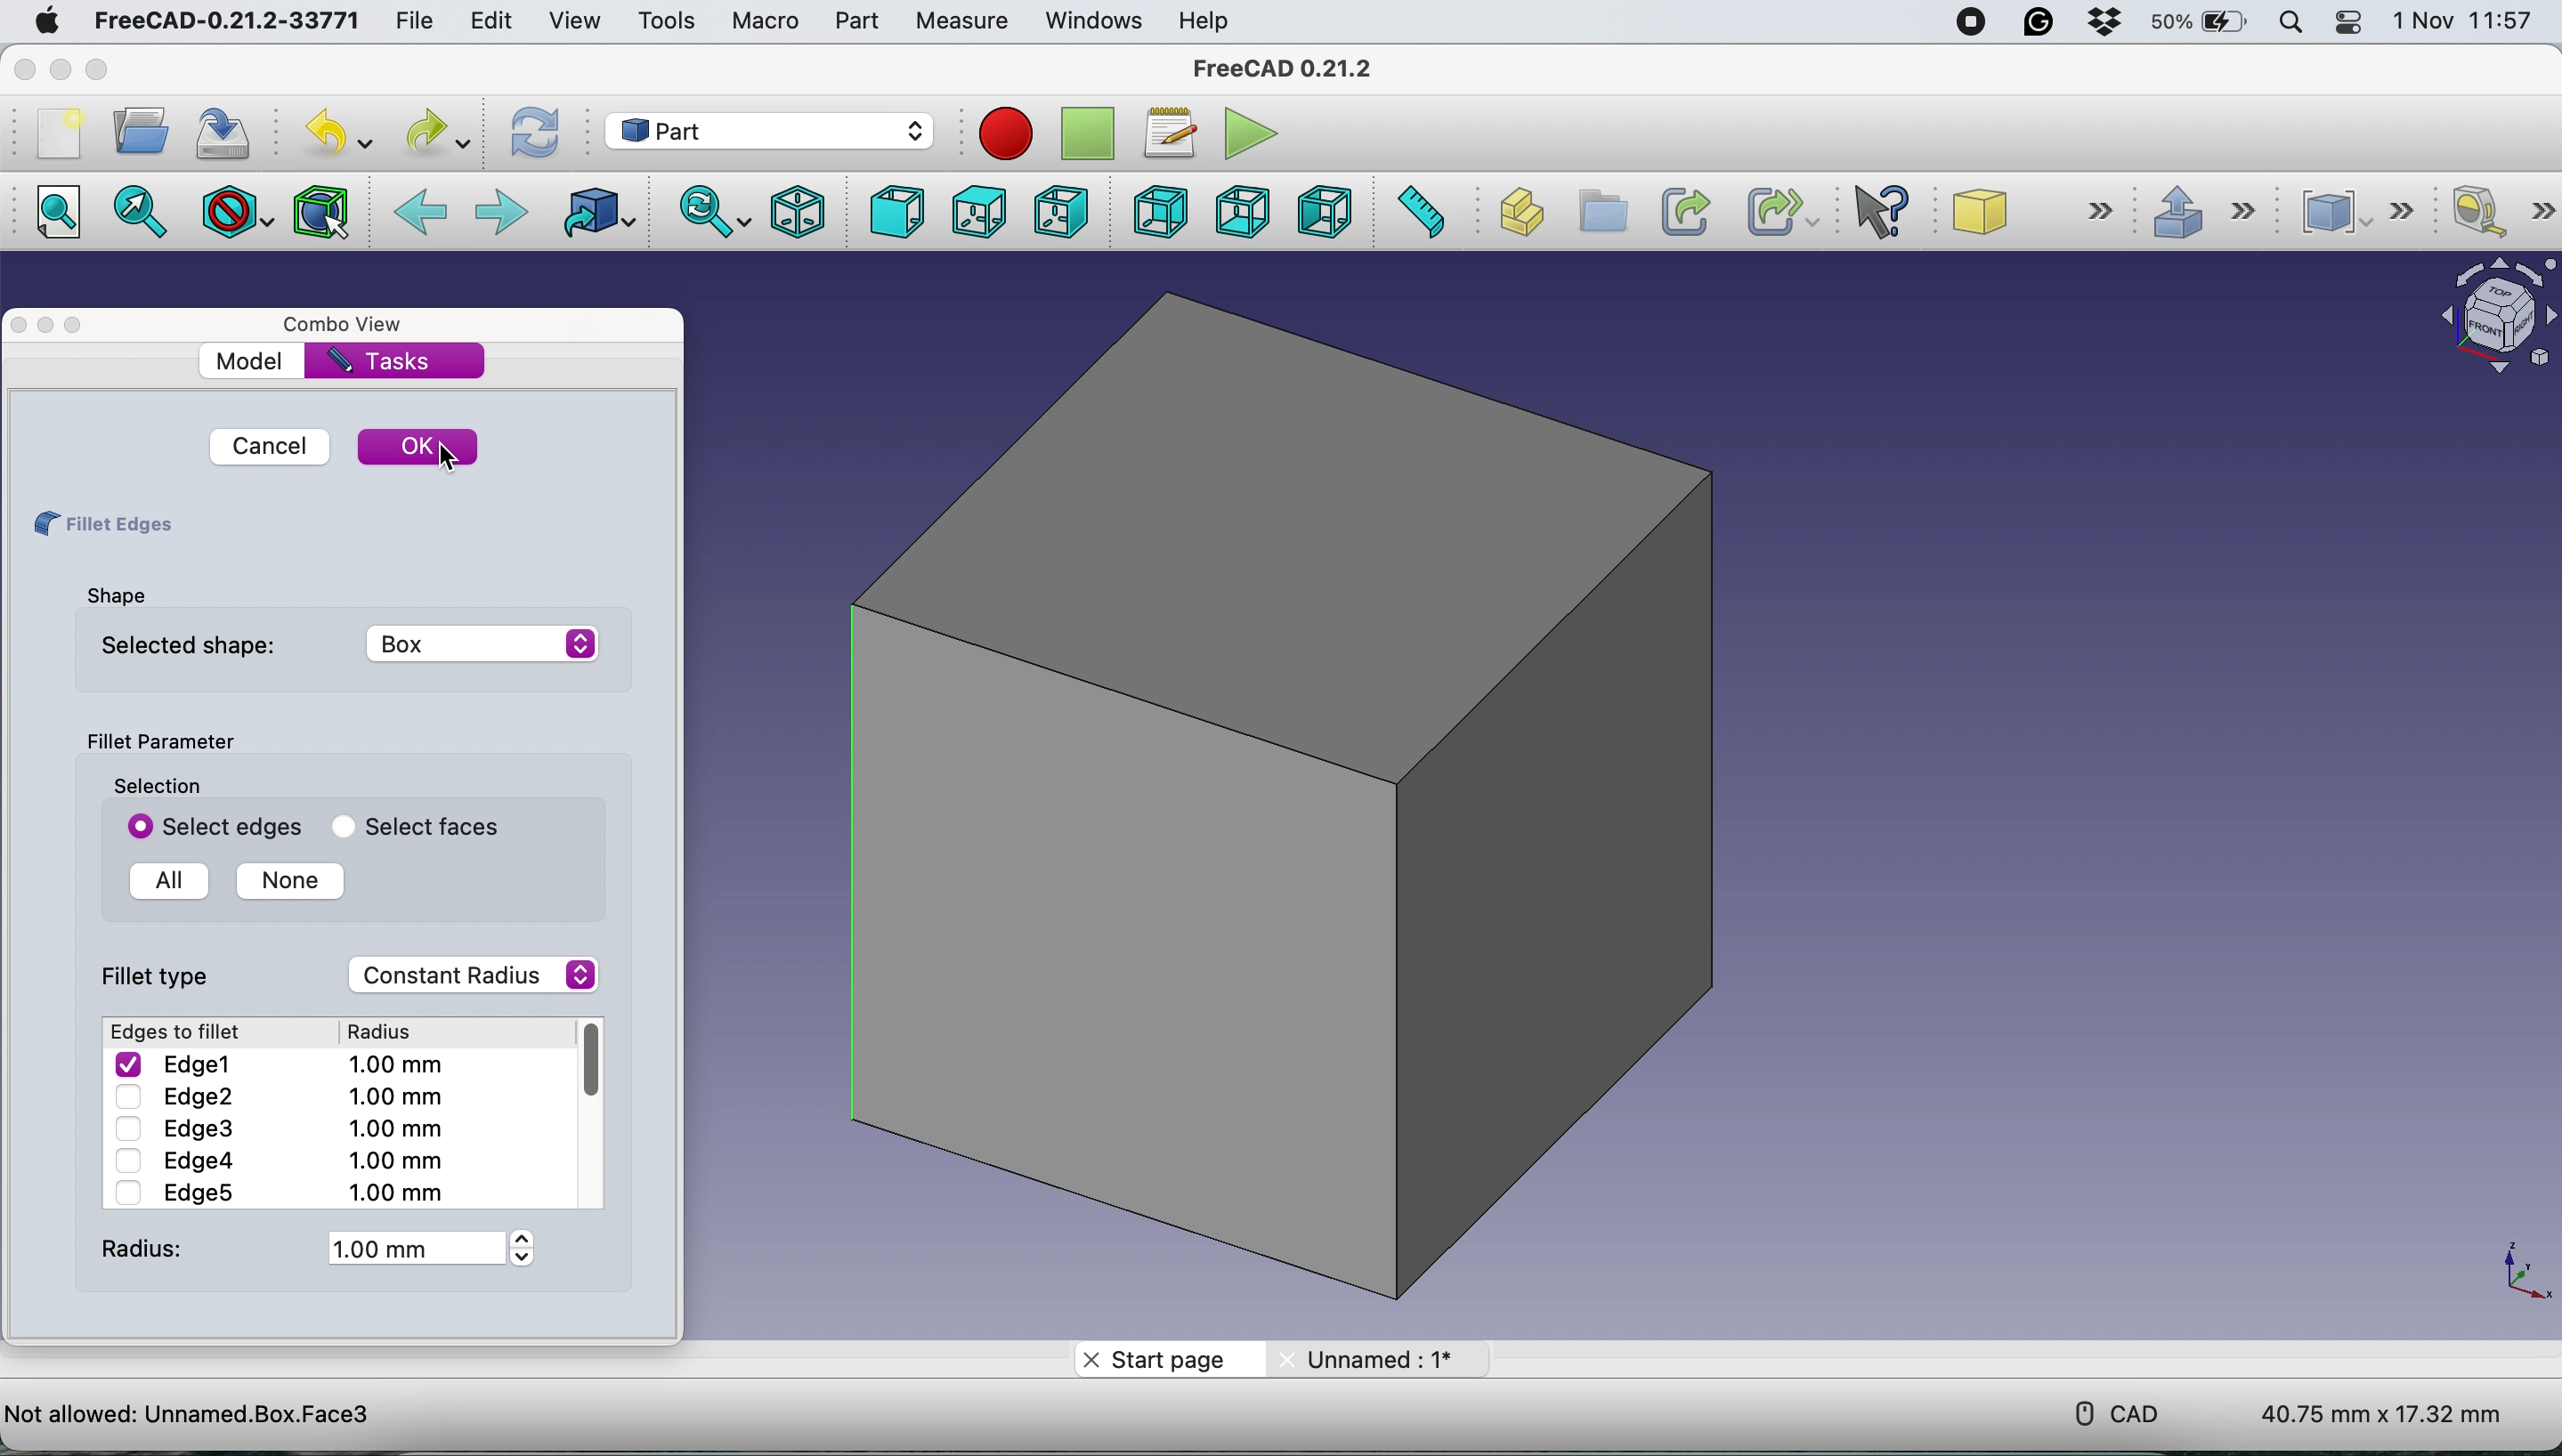 The height and width of the screenshot is (1456, 2562). Describe the element at coordinates (312, 1248) in the screenshot. I see `Radius` at that location.